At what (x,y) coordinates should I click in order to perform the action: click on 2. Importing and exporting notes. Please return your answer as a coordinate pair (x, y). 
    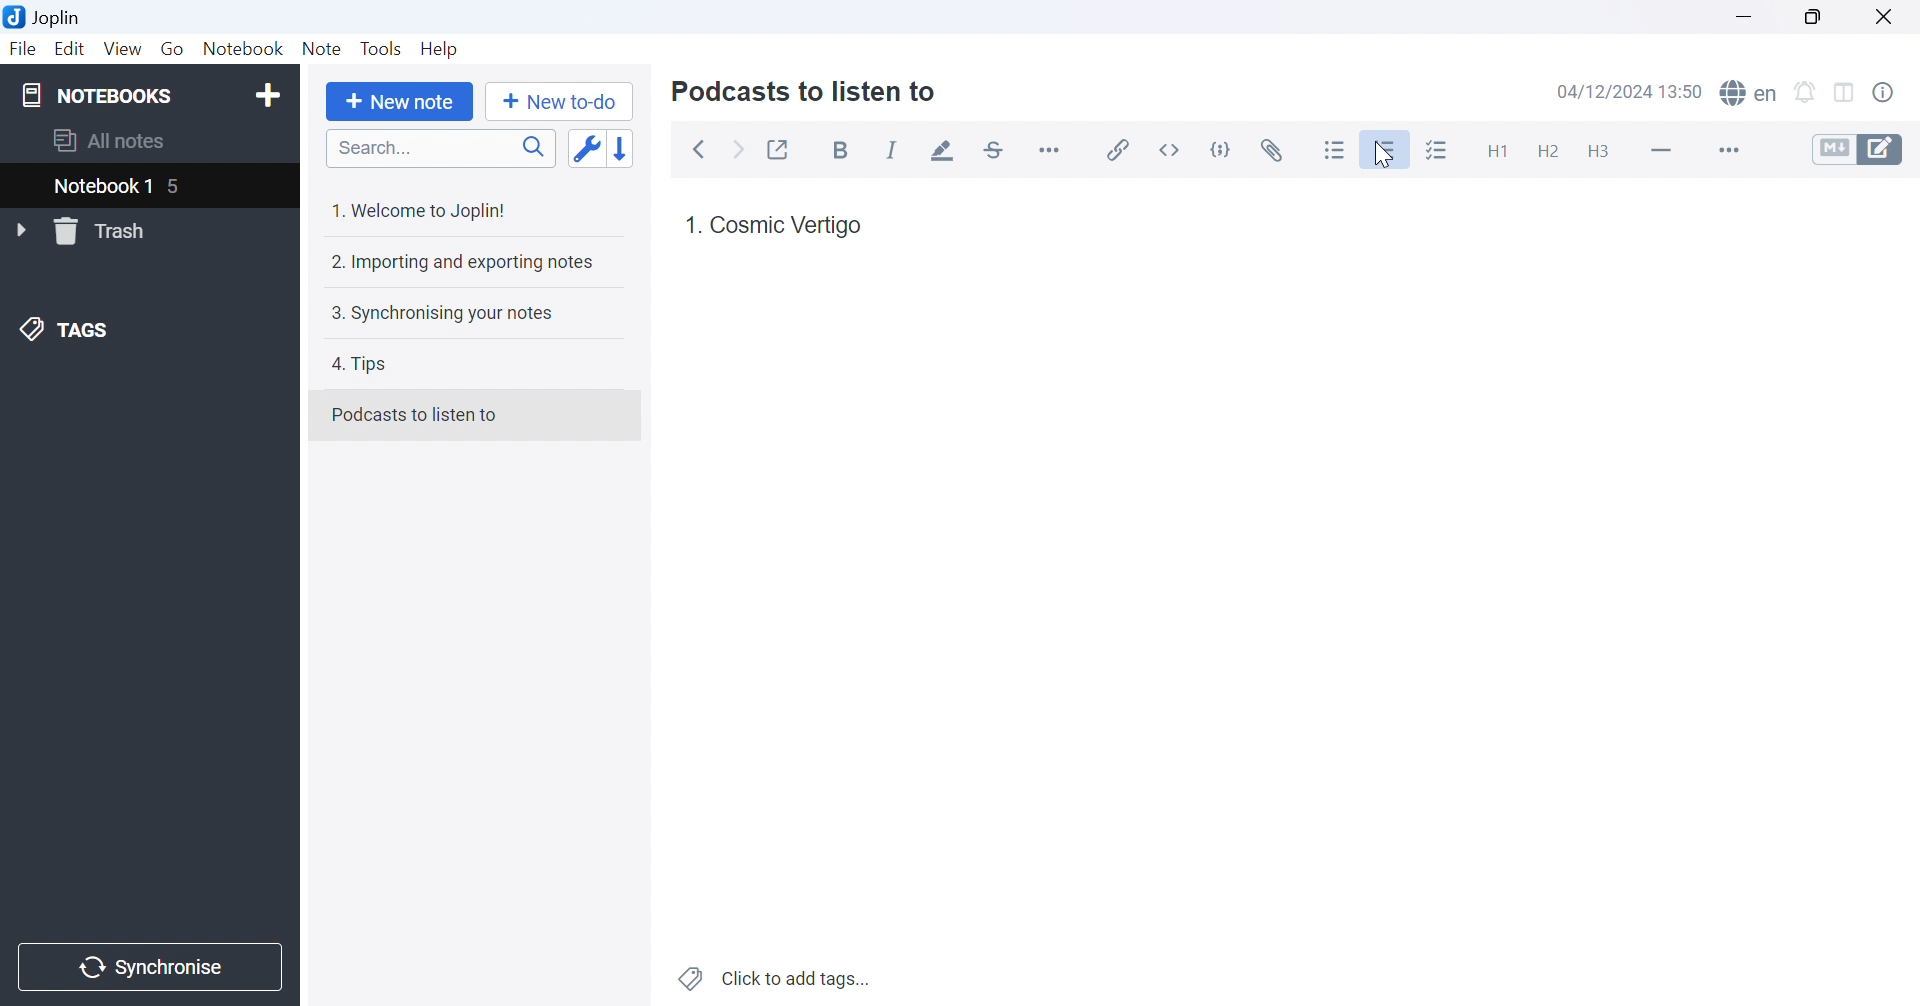
    Looking at the image, I should click on (464, 264).